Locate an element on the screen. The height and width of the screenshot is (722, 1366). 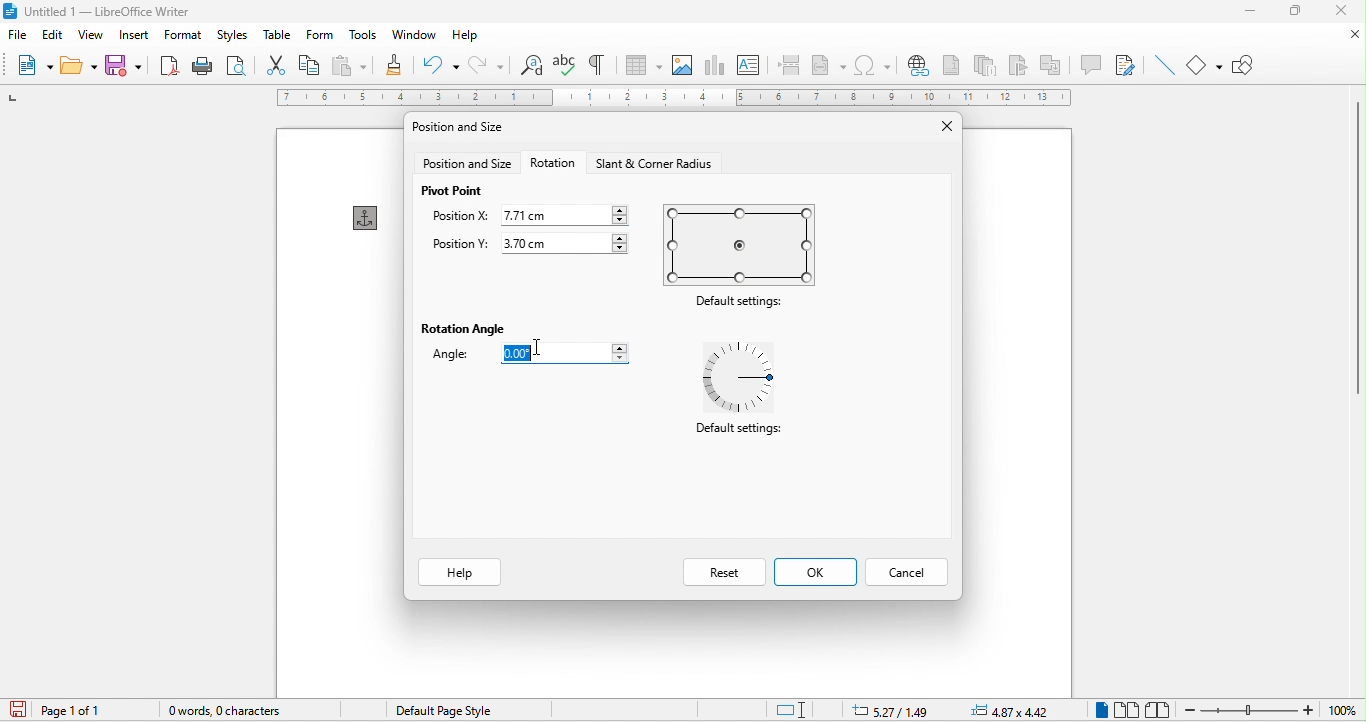
comment is located at coordinates (1091, 64).